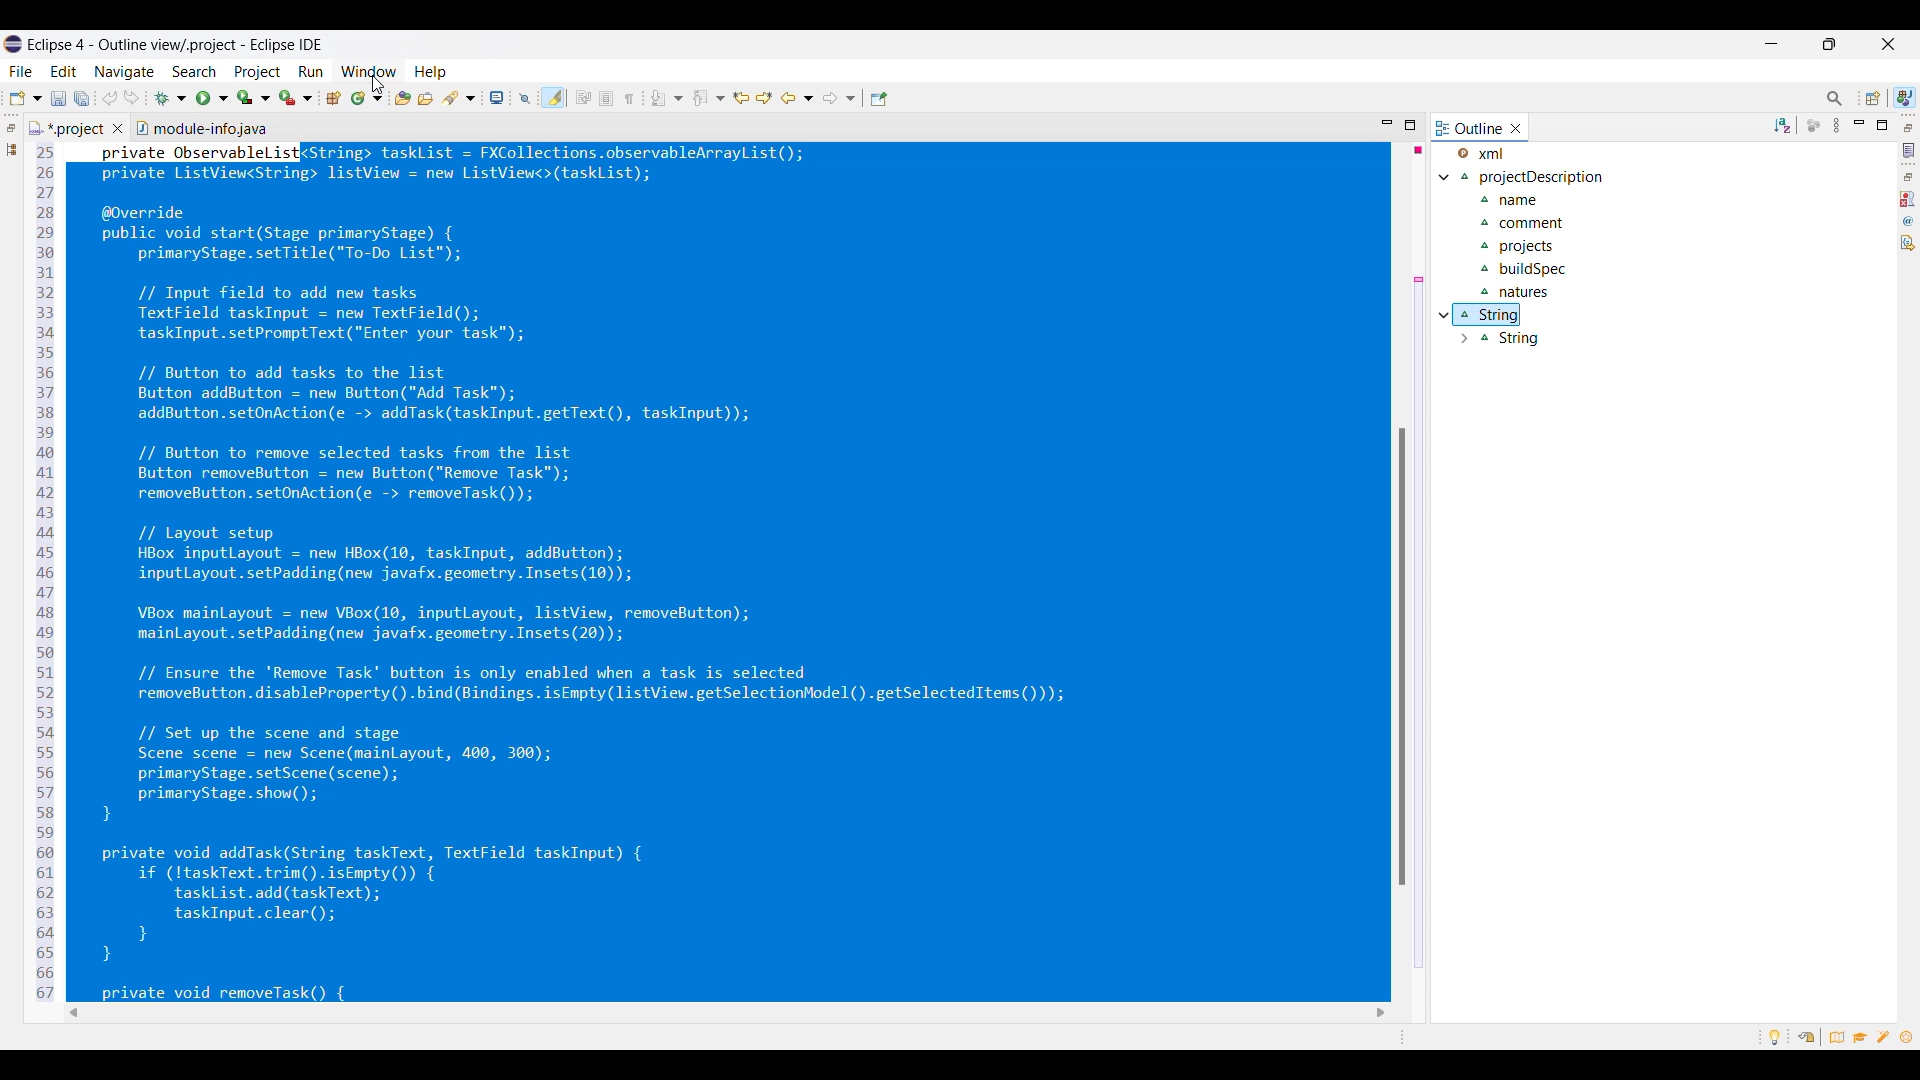 The image size is (1920, 1080). Describe the element at coordinates (764, 98) in the screenshot. I see `Next edit location` at that location.